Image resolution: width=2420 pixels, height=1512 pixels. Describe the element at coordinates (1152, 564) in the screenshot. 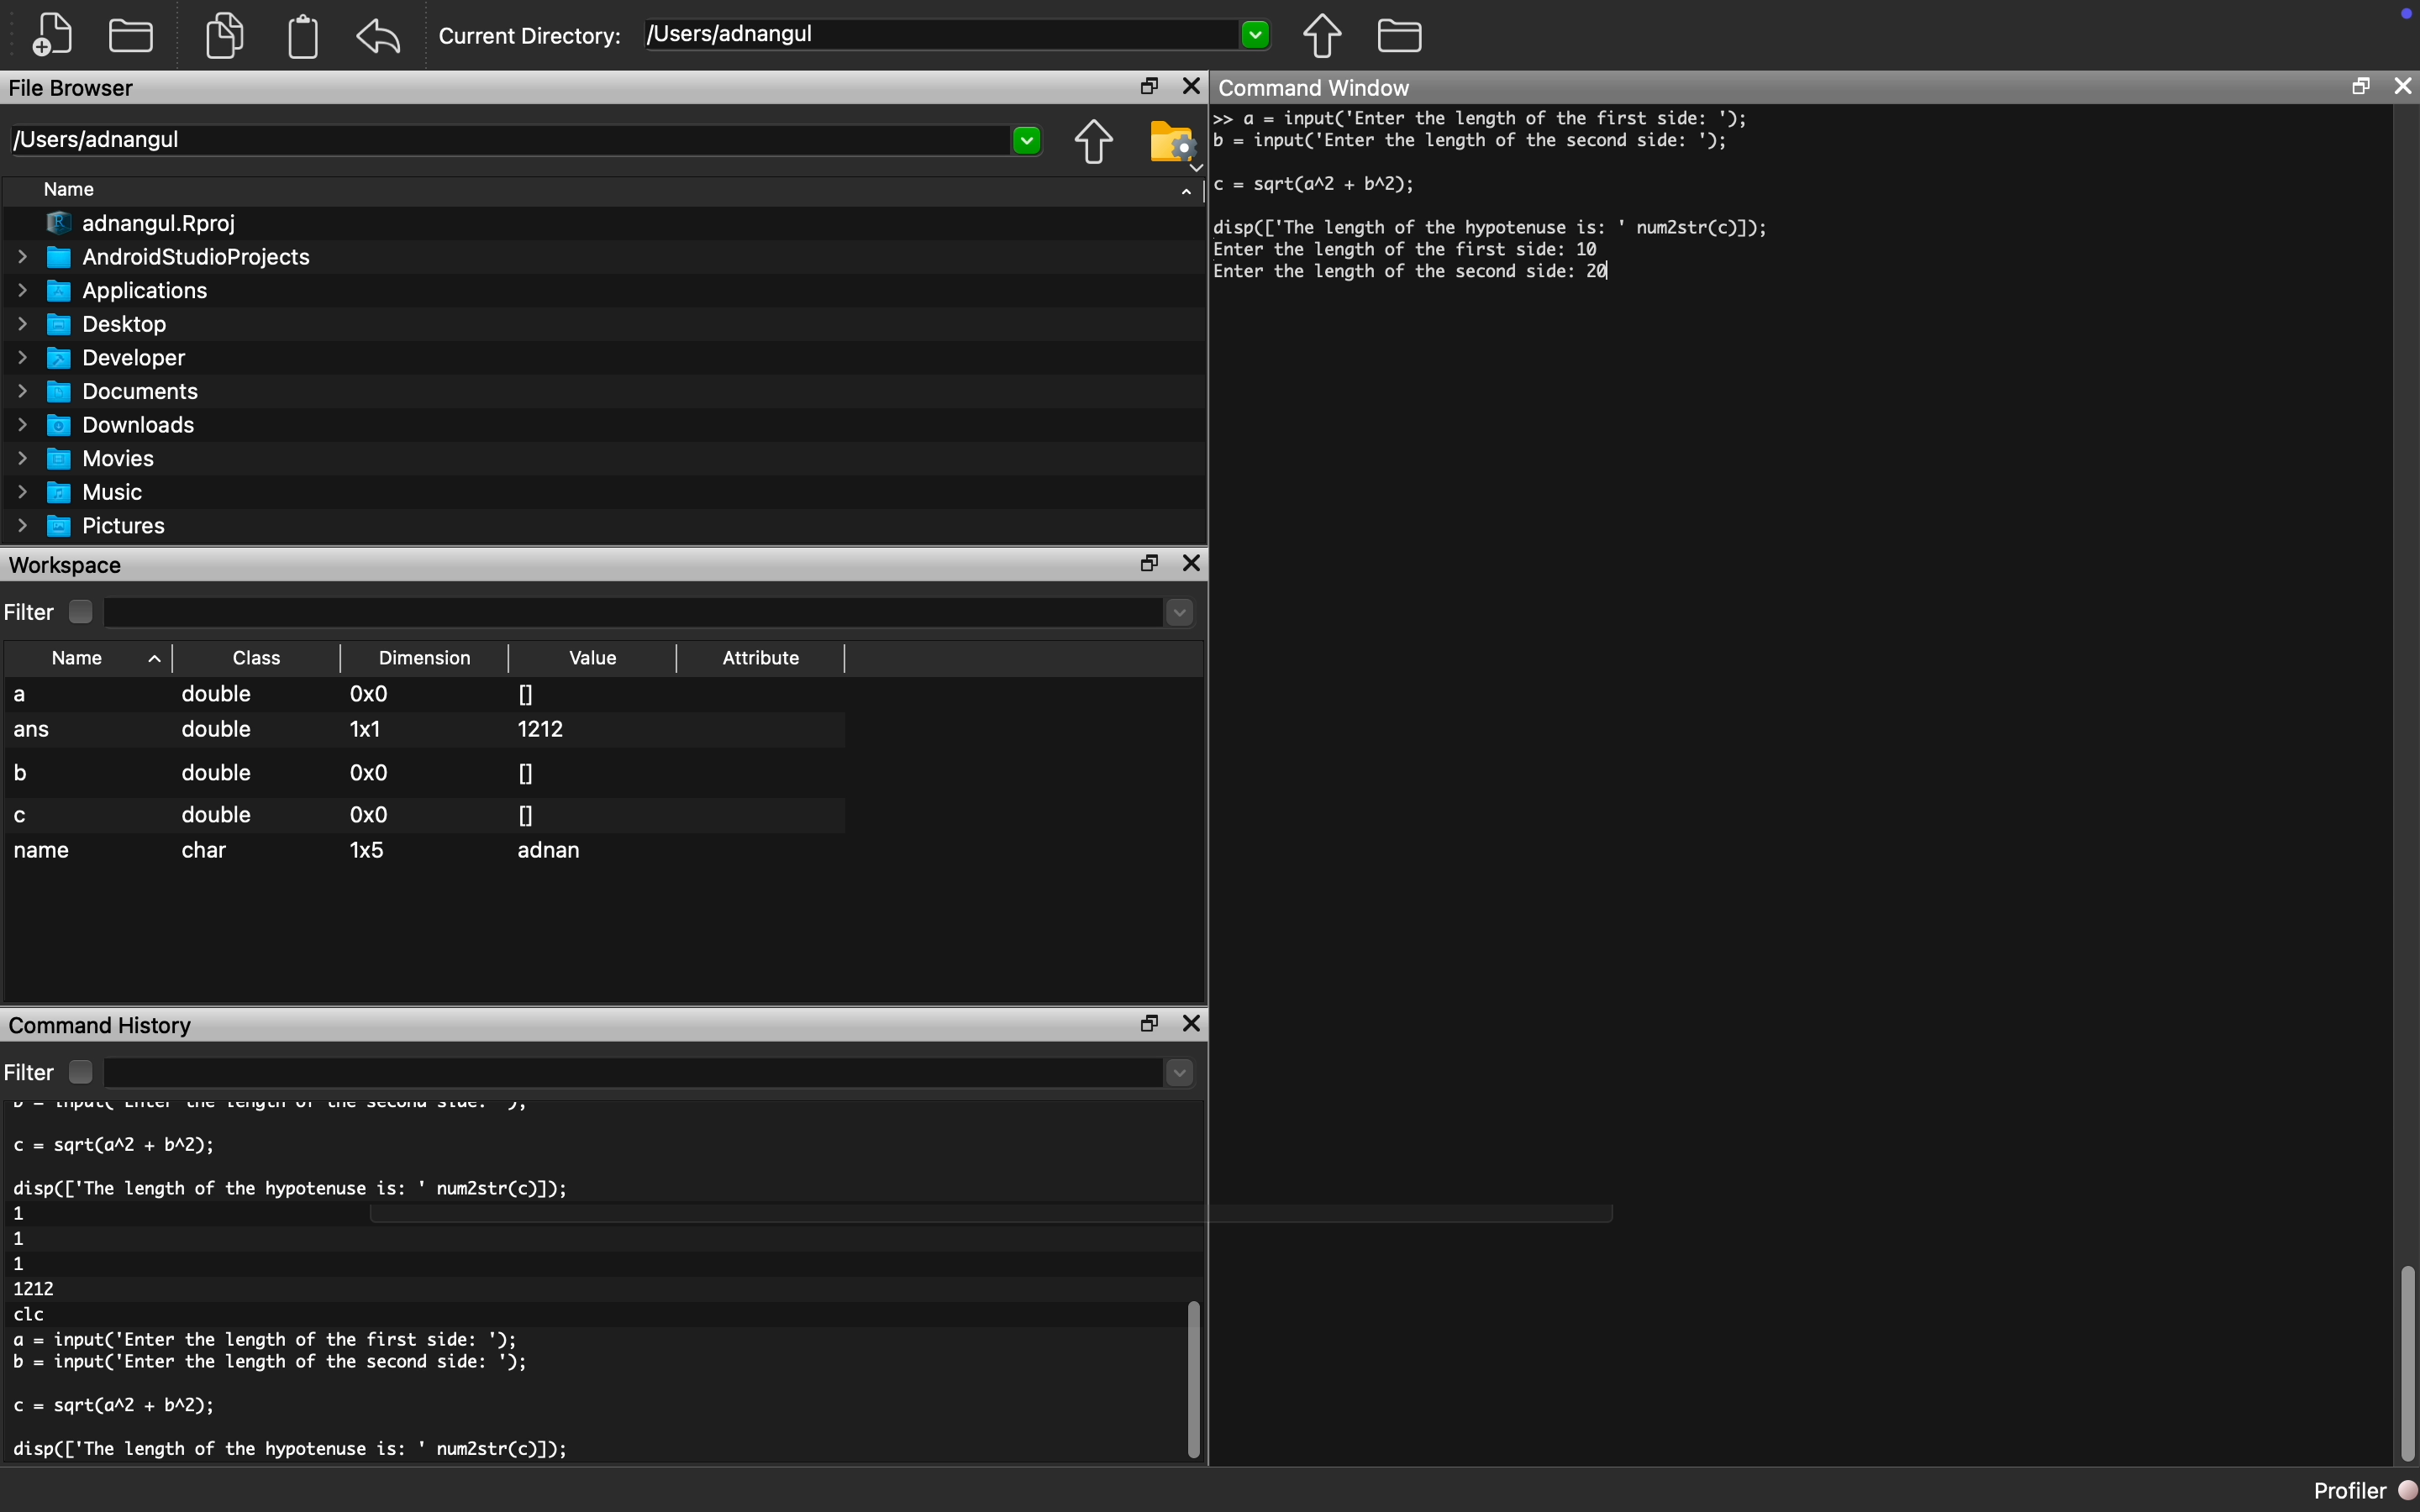

I see `restore down` at that location.